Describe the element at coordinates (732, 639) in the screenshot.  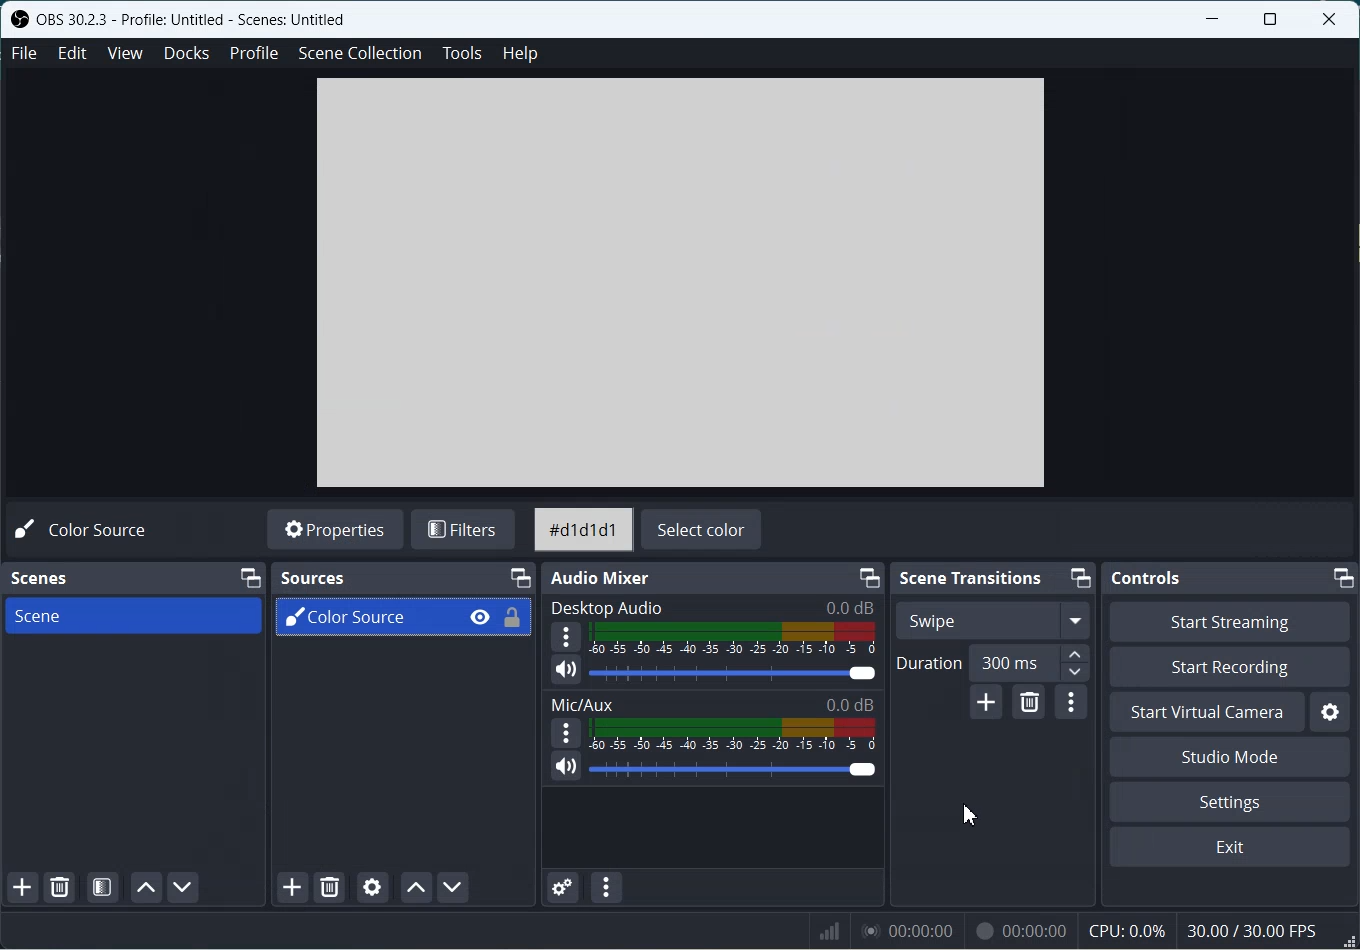
I see `Volume Indicator` at that location.